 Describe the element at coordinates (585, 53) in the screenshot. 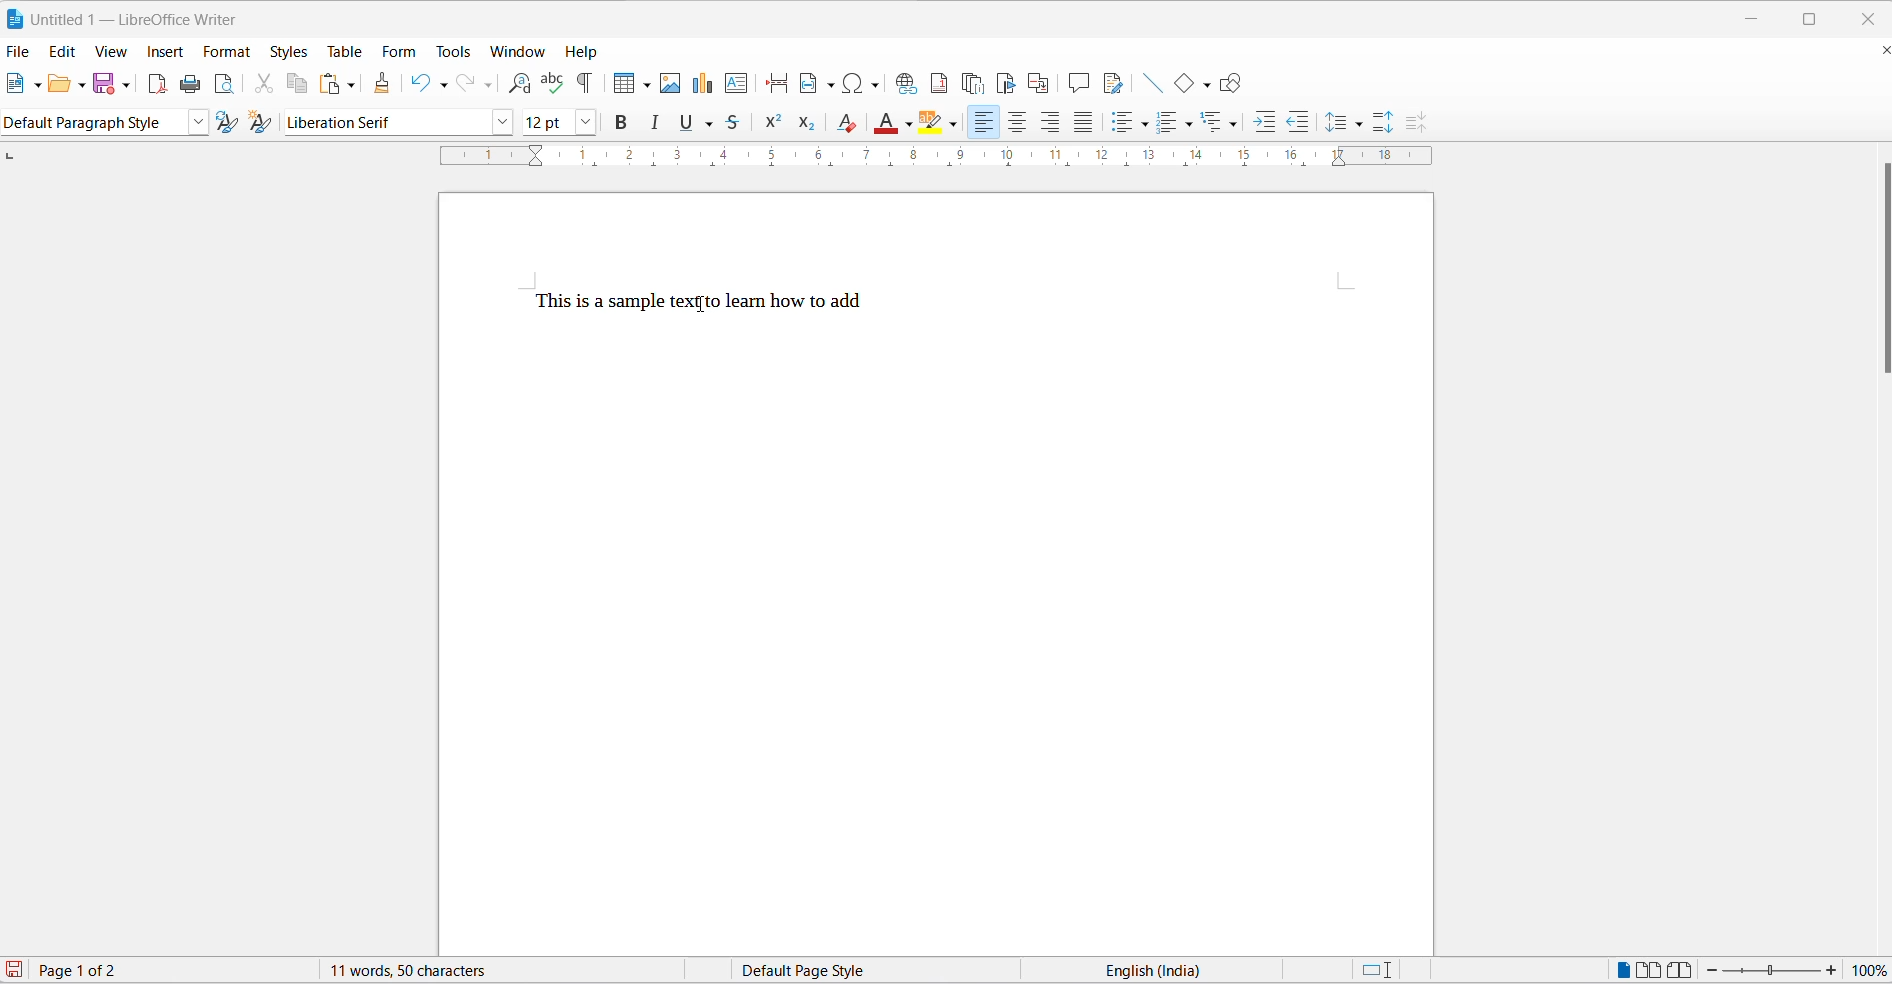

I see `help` at that location.